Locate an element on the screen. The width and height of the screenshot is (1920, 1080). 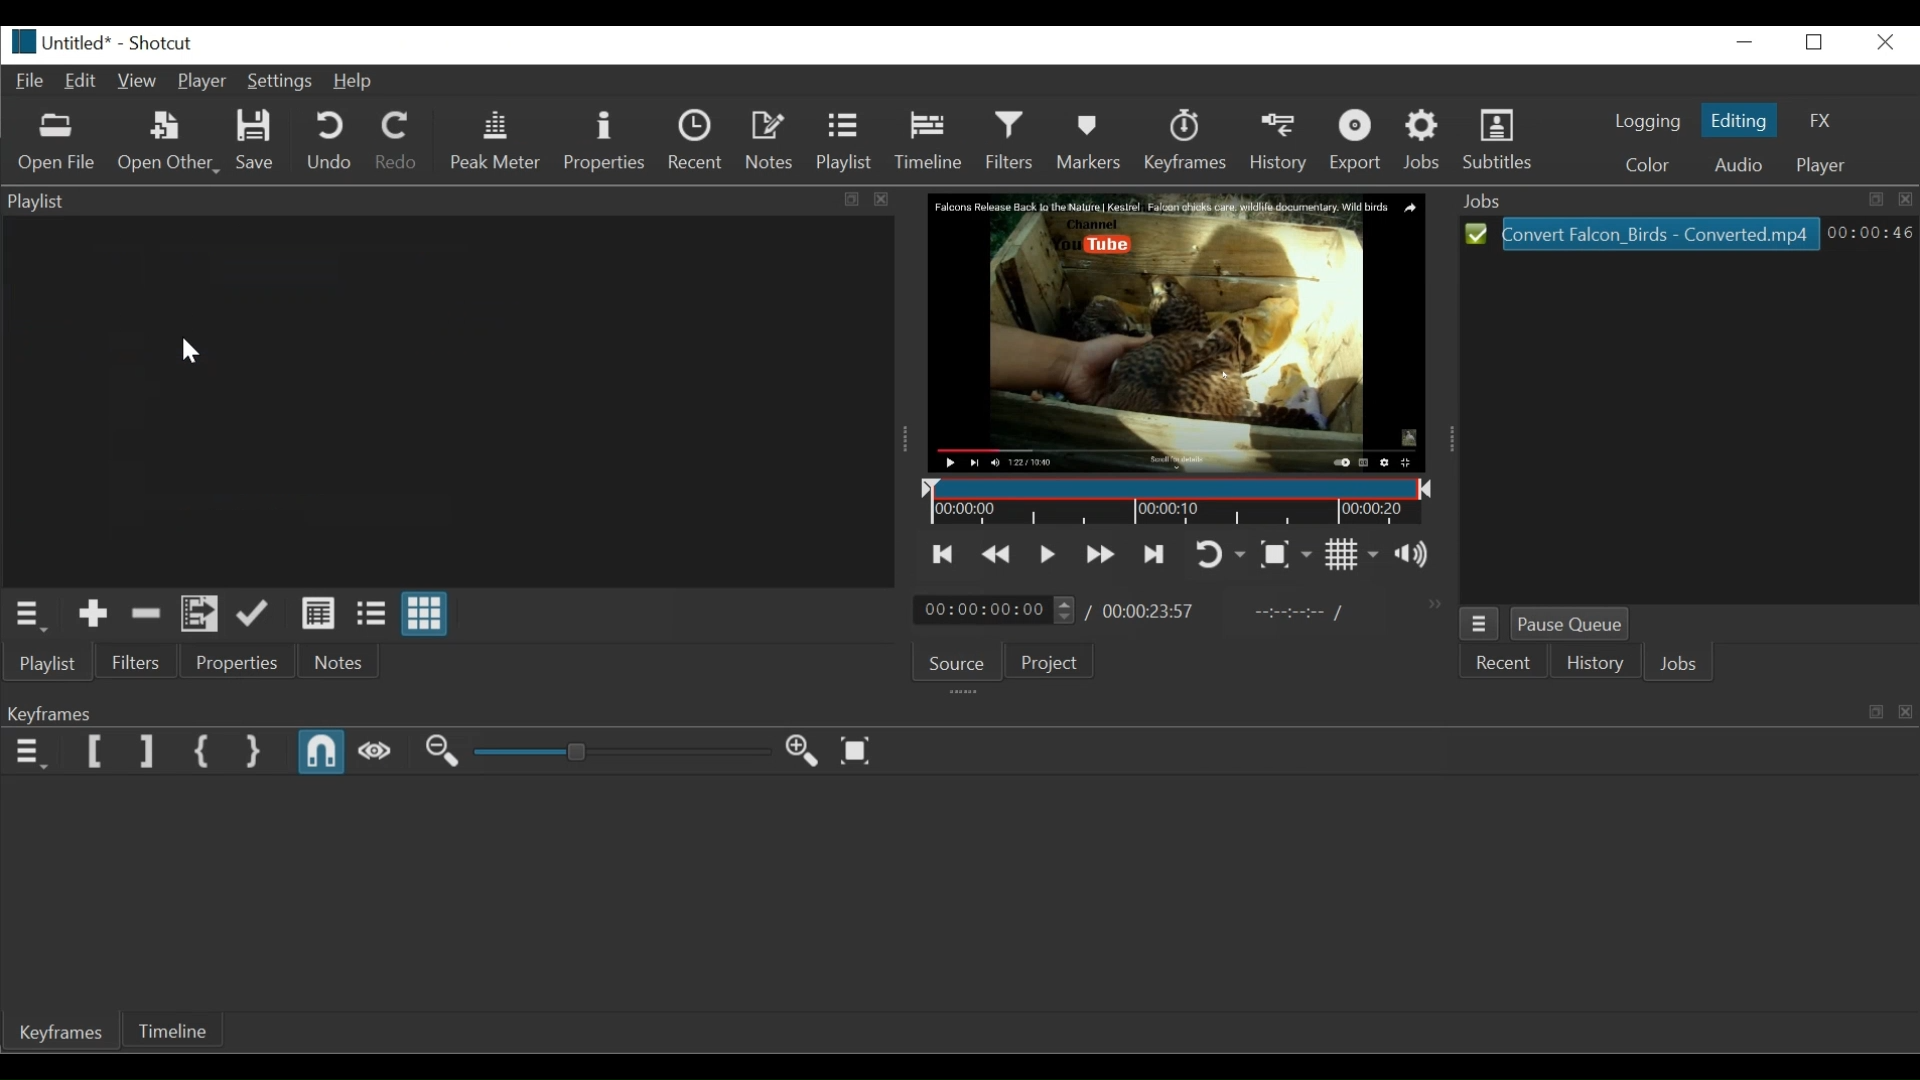
Toggle player looping is located at coordinates (1220, 554).